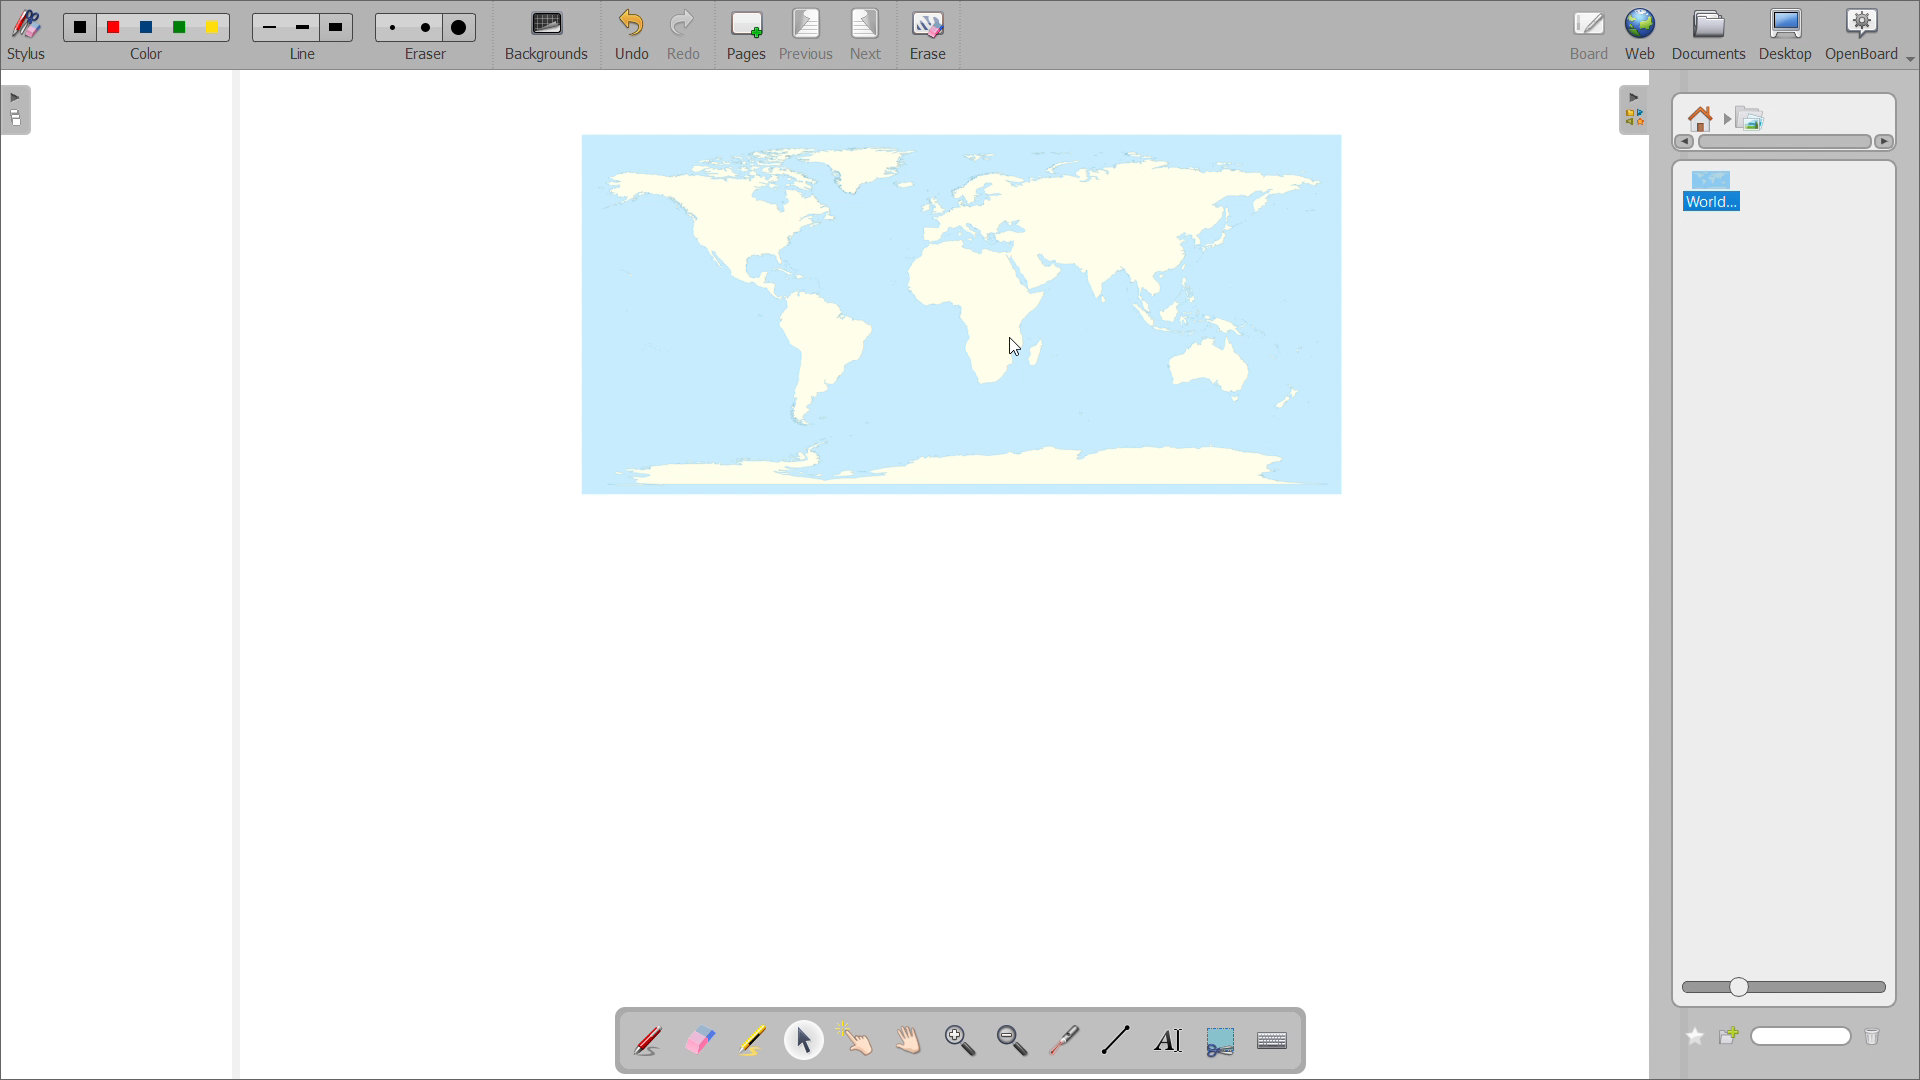 The height and width of the screenshot is (1080, 1920). What do you see at coordinates (1682, 141) in the screenshot?
I see `scroll left` at bounding box center [1682, 141].